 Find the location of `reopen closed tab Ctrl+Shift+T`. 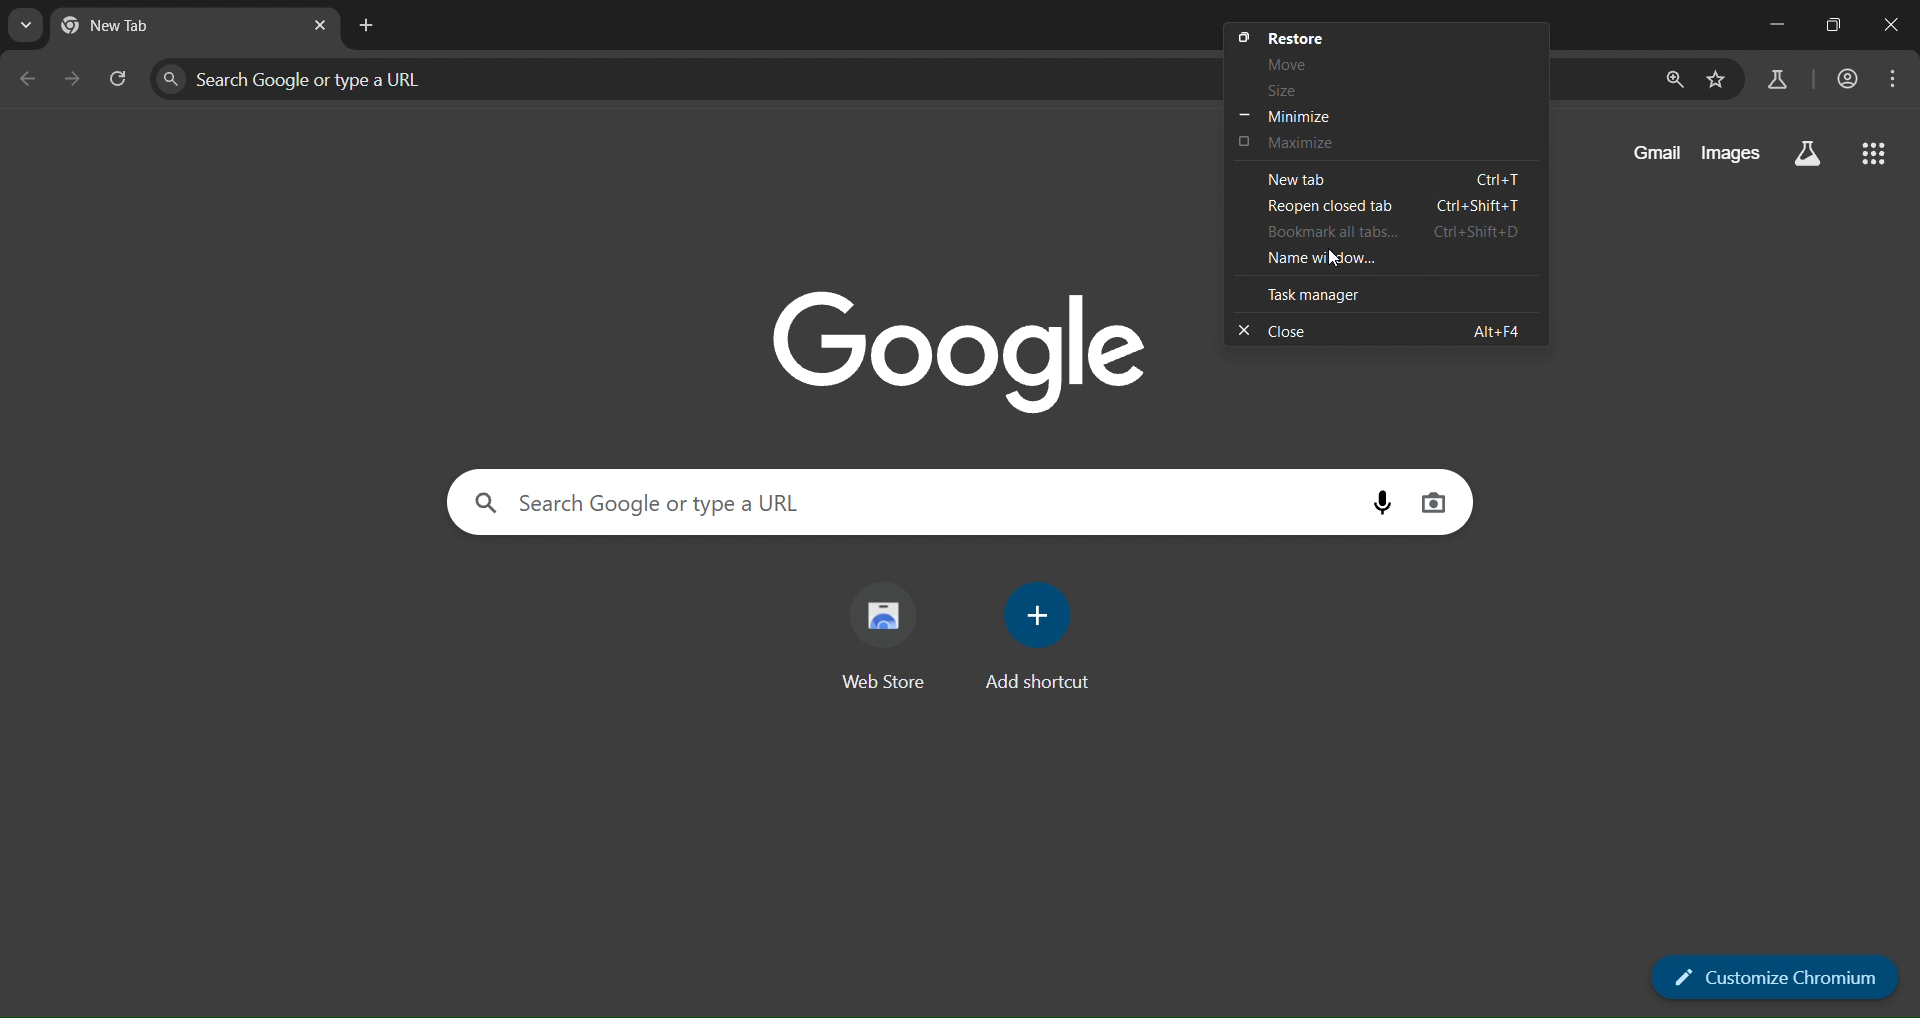

reopen closed tab Ctrl+Shift+T is located at coordinates (1394, 207).